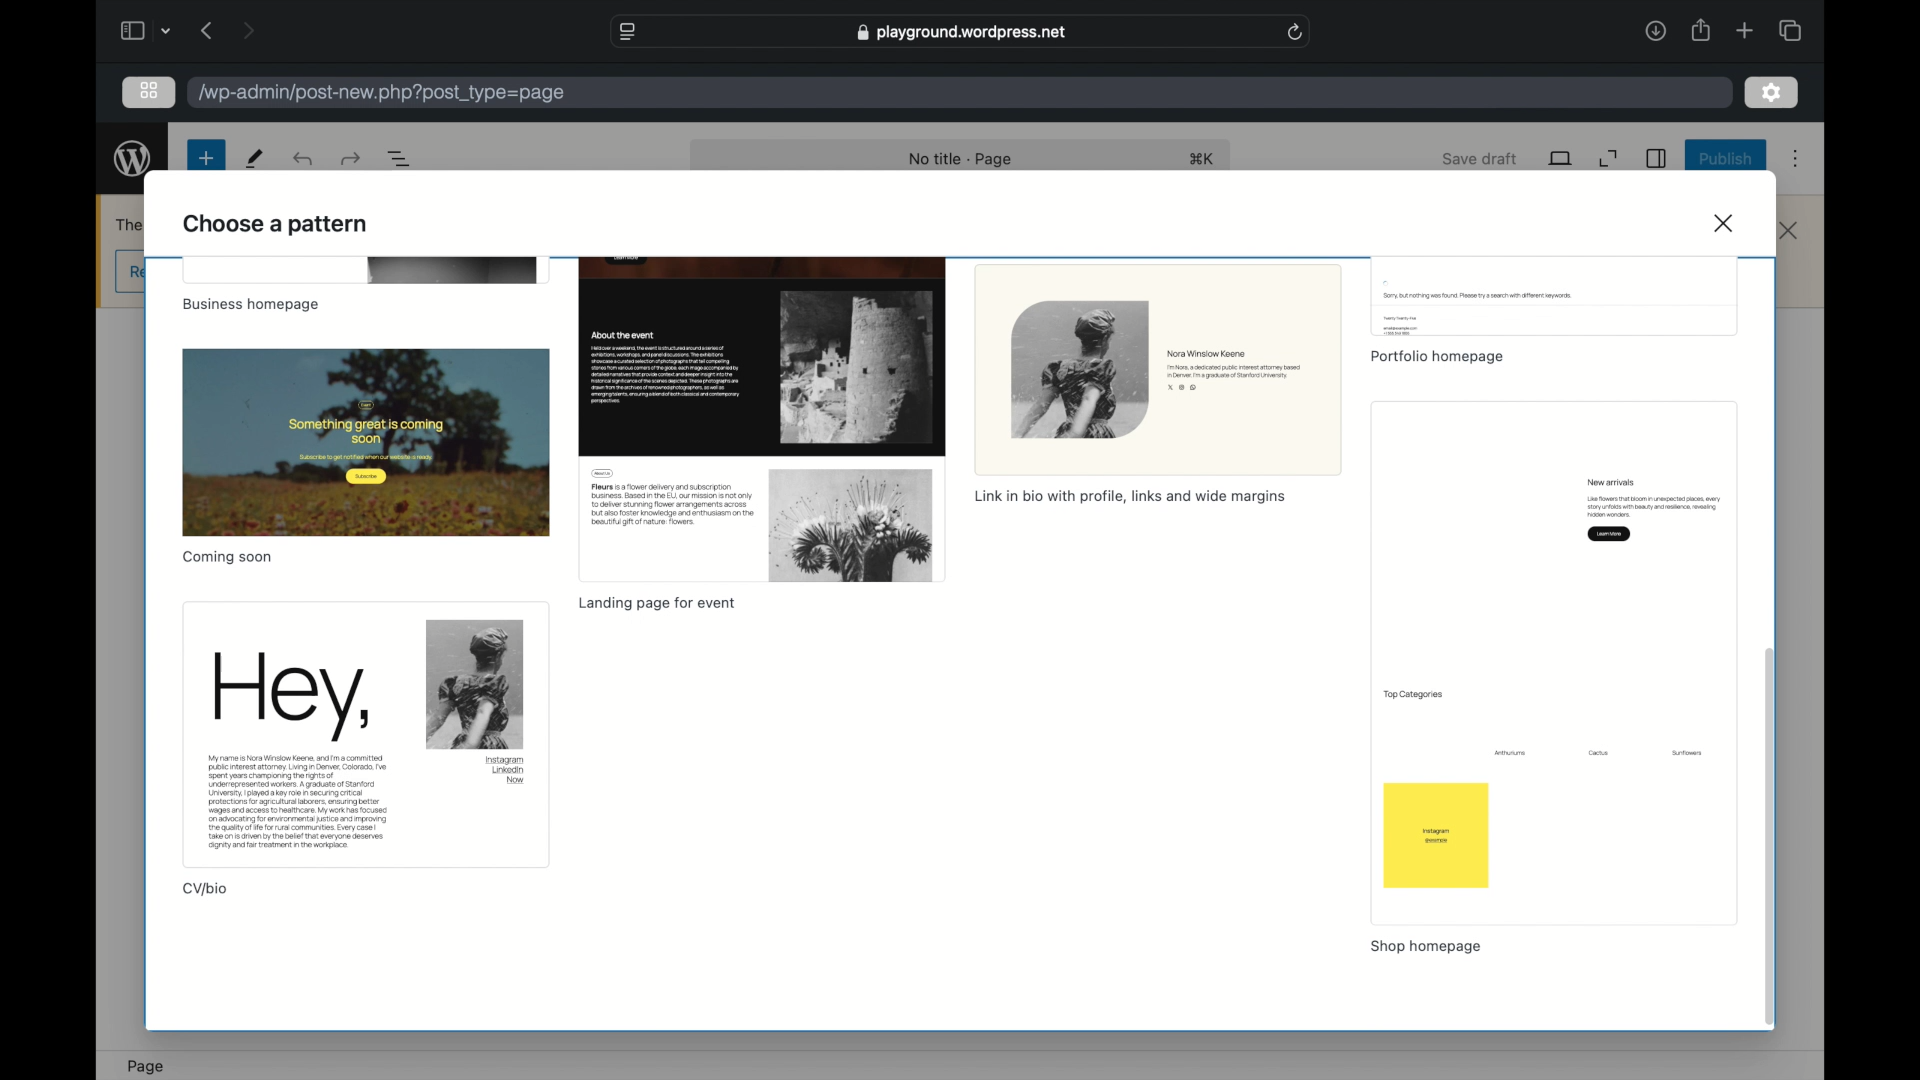 The width and height of the screenshot is (1920, 1080). Describe the element at coordinates (208, 31) in the screenshot. I see `previous page` at that location.